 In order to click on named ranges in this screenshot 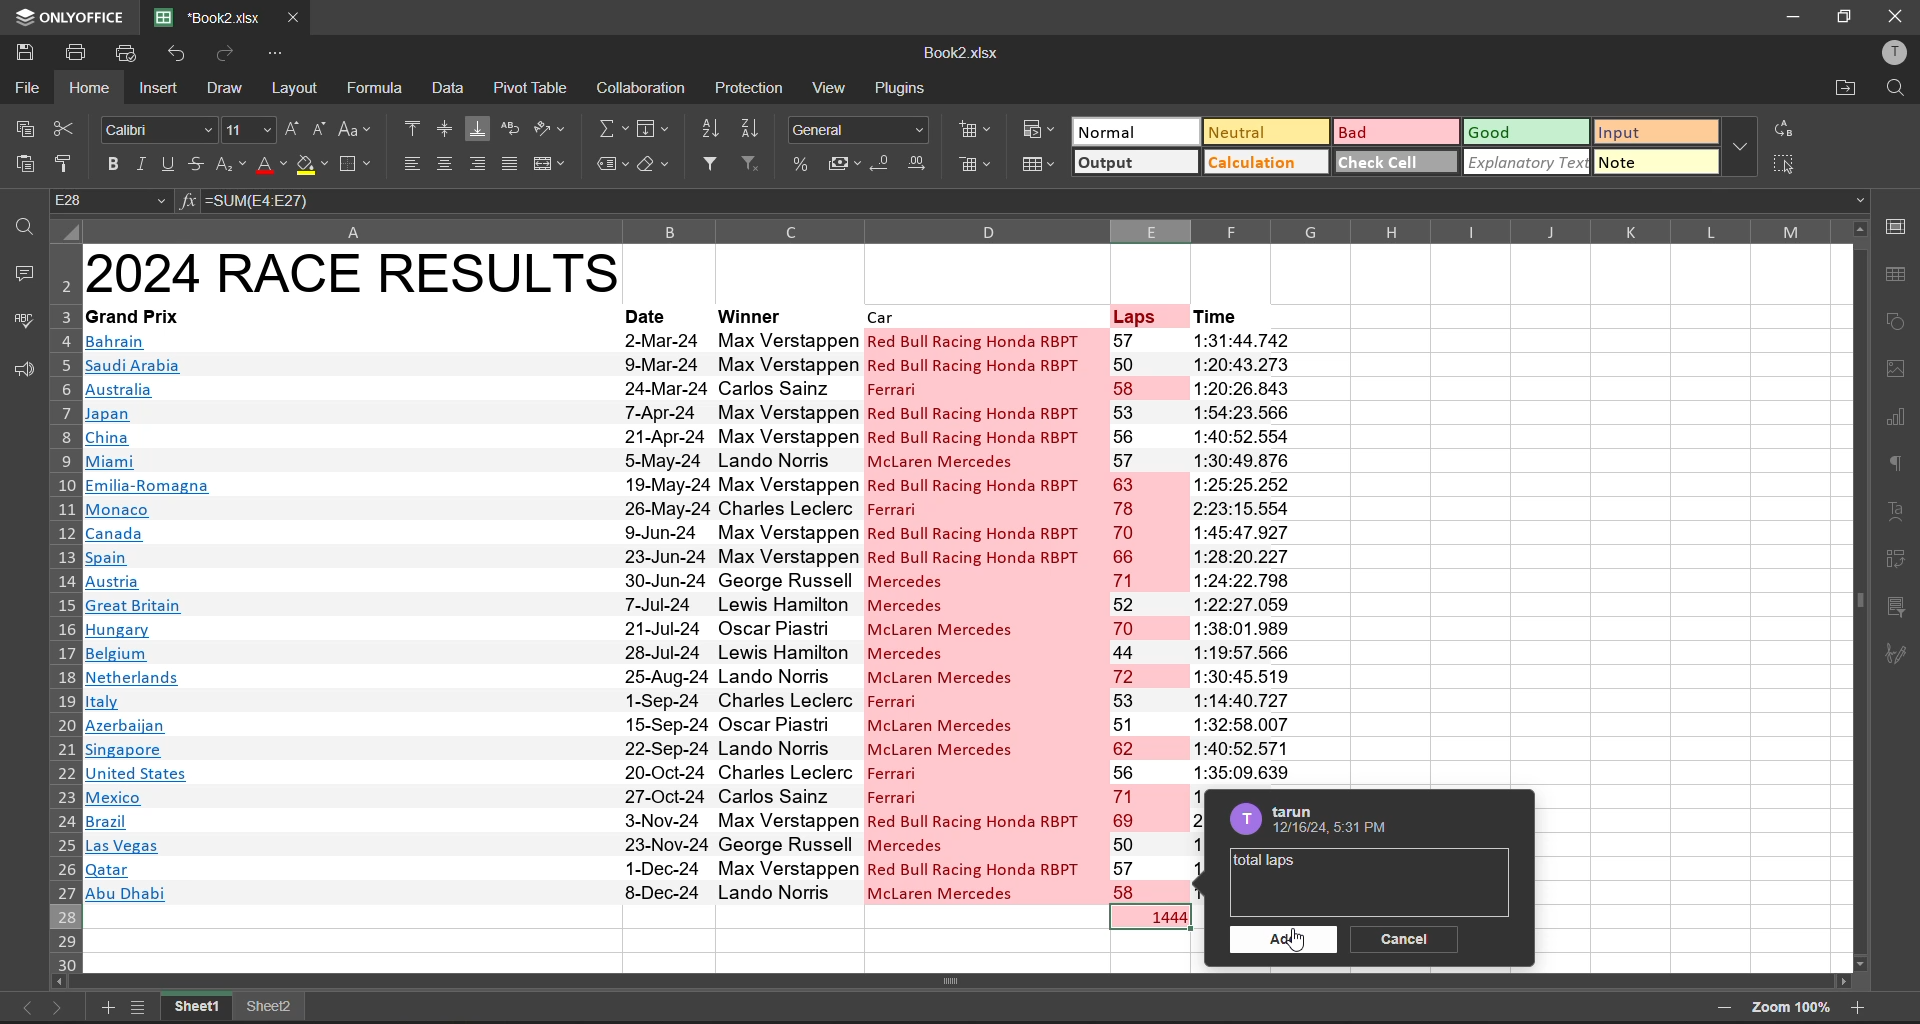, I will do `click(611, 161)`.